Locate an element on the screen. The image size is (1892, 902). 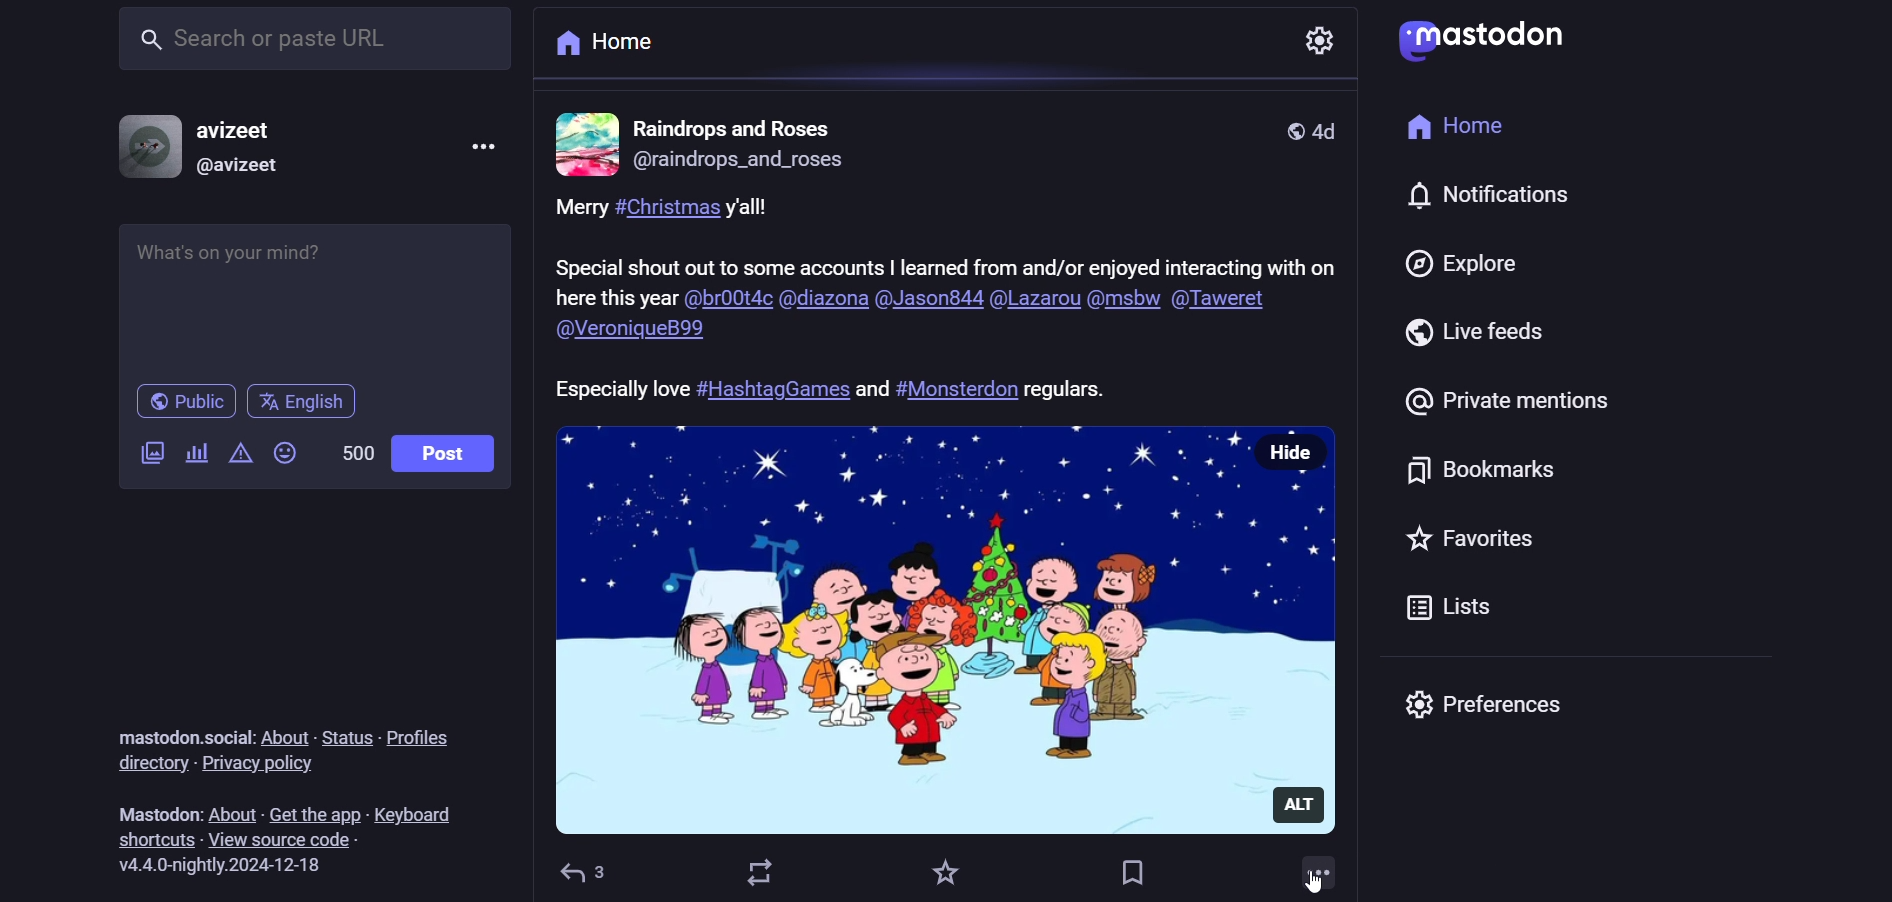
add image is located at coordinates (147, 454).